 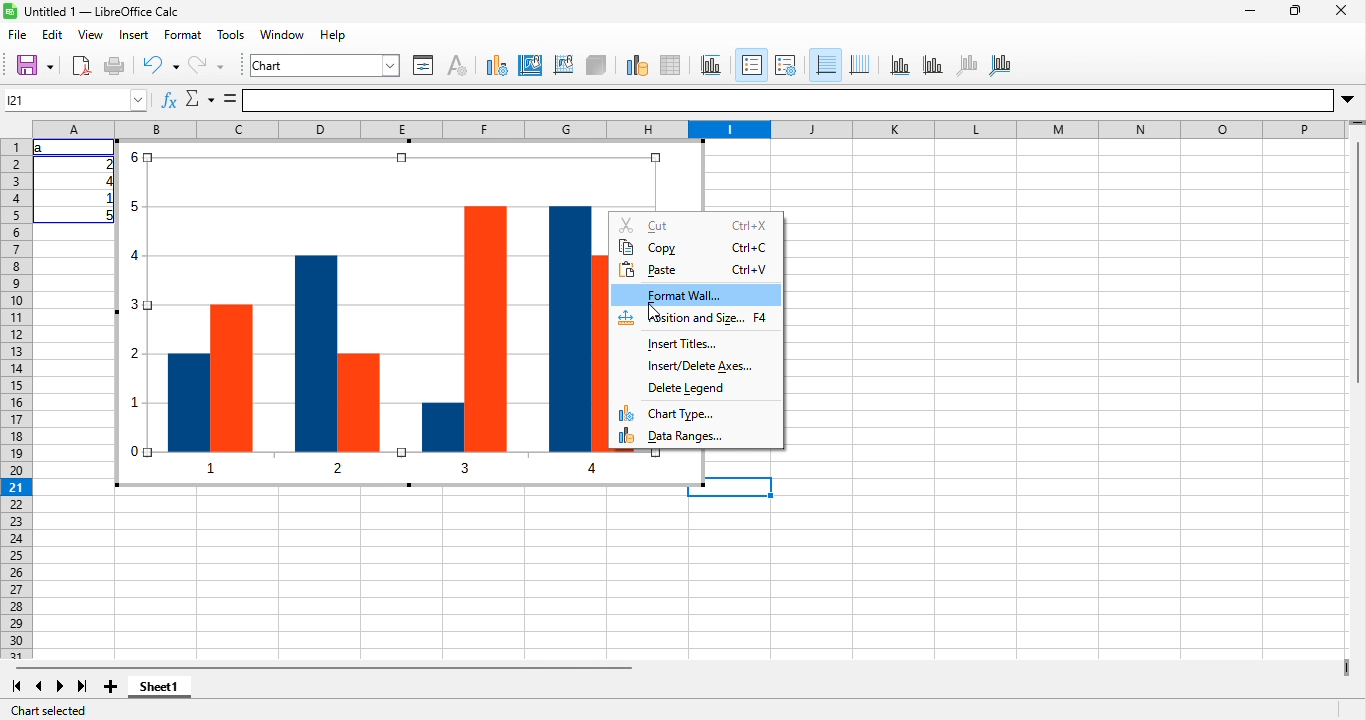 I want to click on next sheet, so click(x=60, y=686).